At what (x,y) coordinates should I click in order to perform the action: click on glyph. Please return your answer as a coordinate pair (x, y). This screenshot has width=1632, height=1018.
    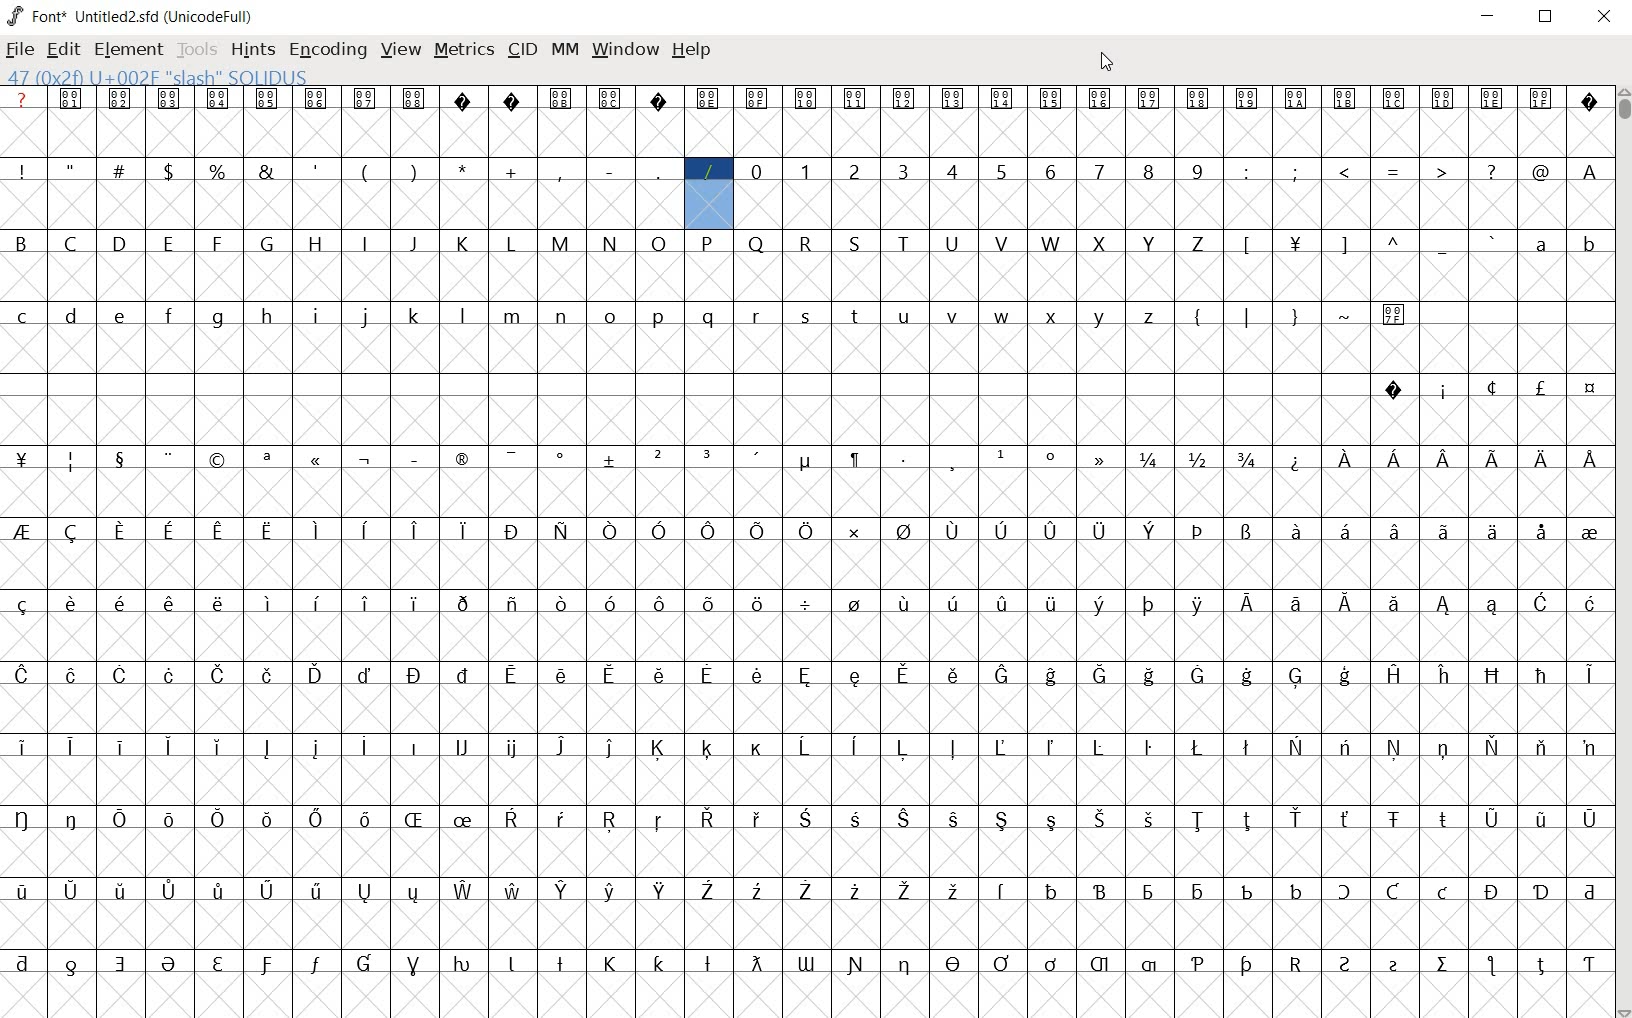
    Looking at the image, I should click on (463, 746).